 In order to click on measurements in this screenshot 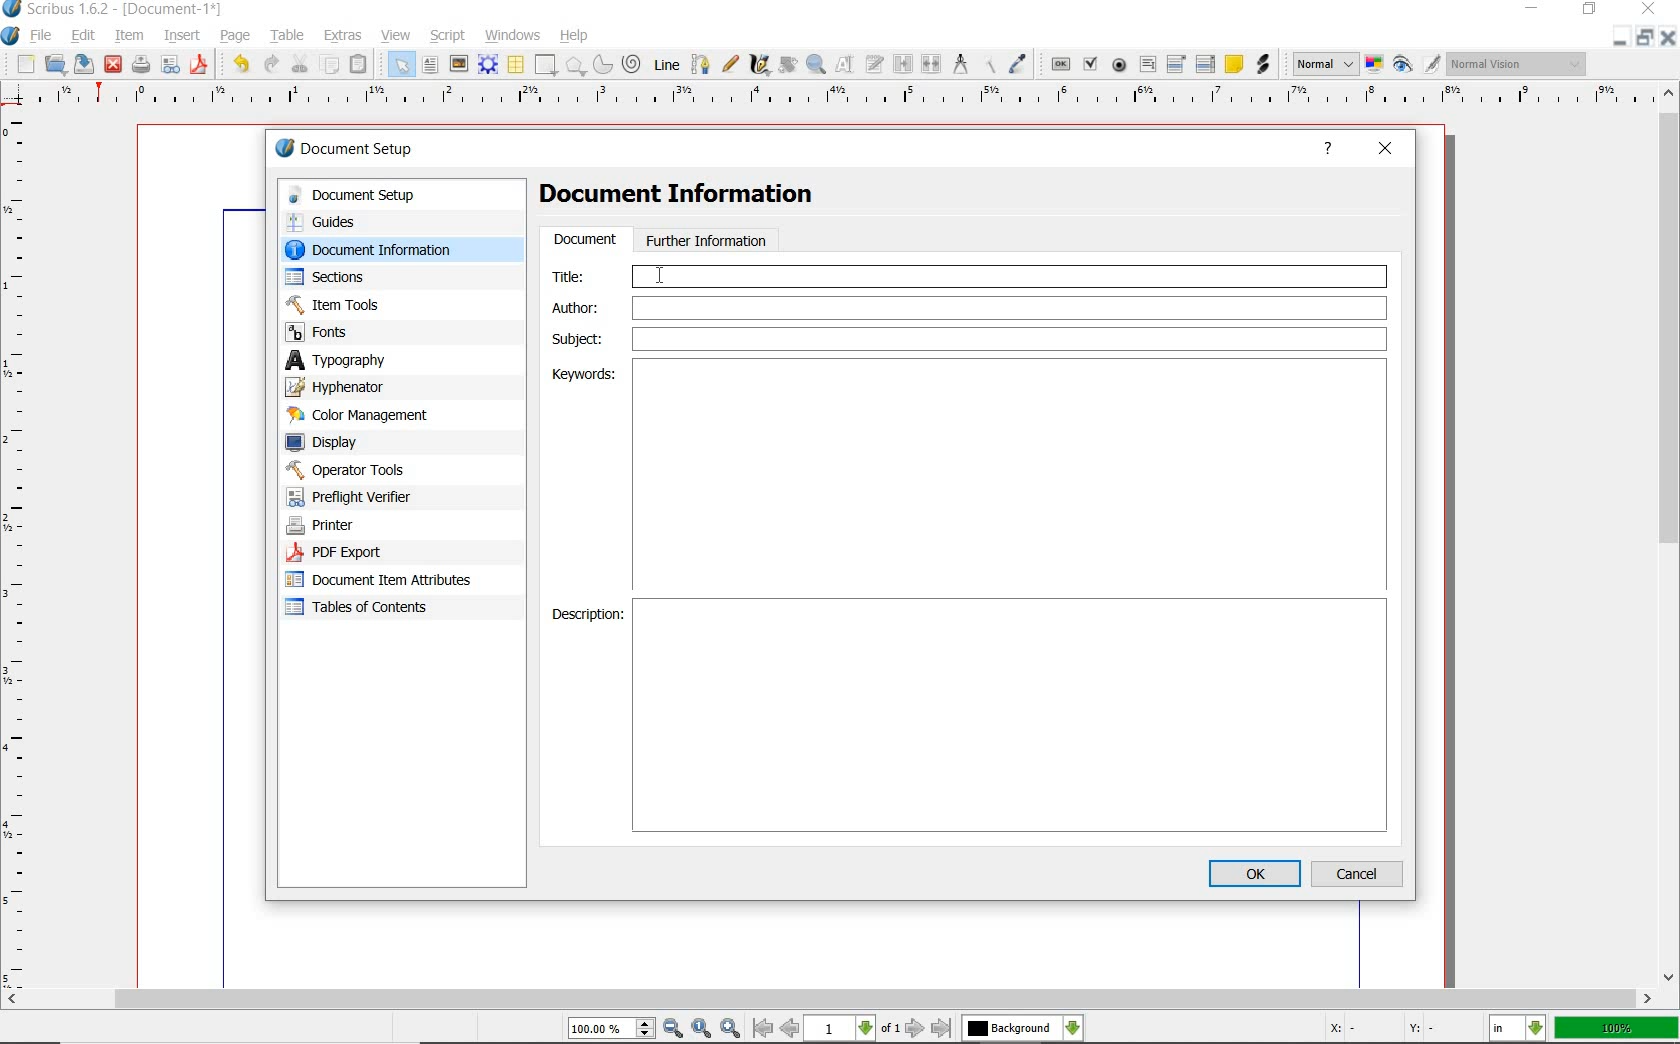, I will do `click(959, 64)`.